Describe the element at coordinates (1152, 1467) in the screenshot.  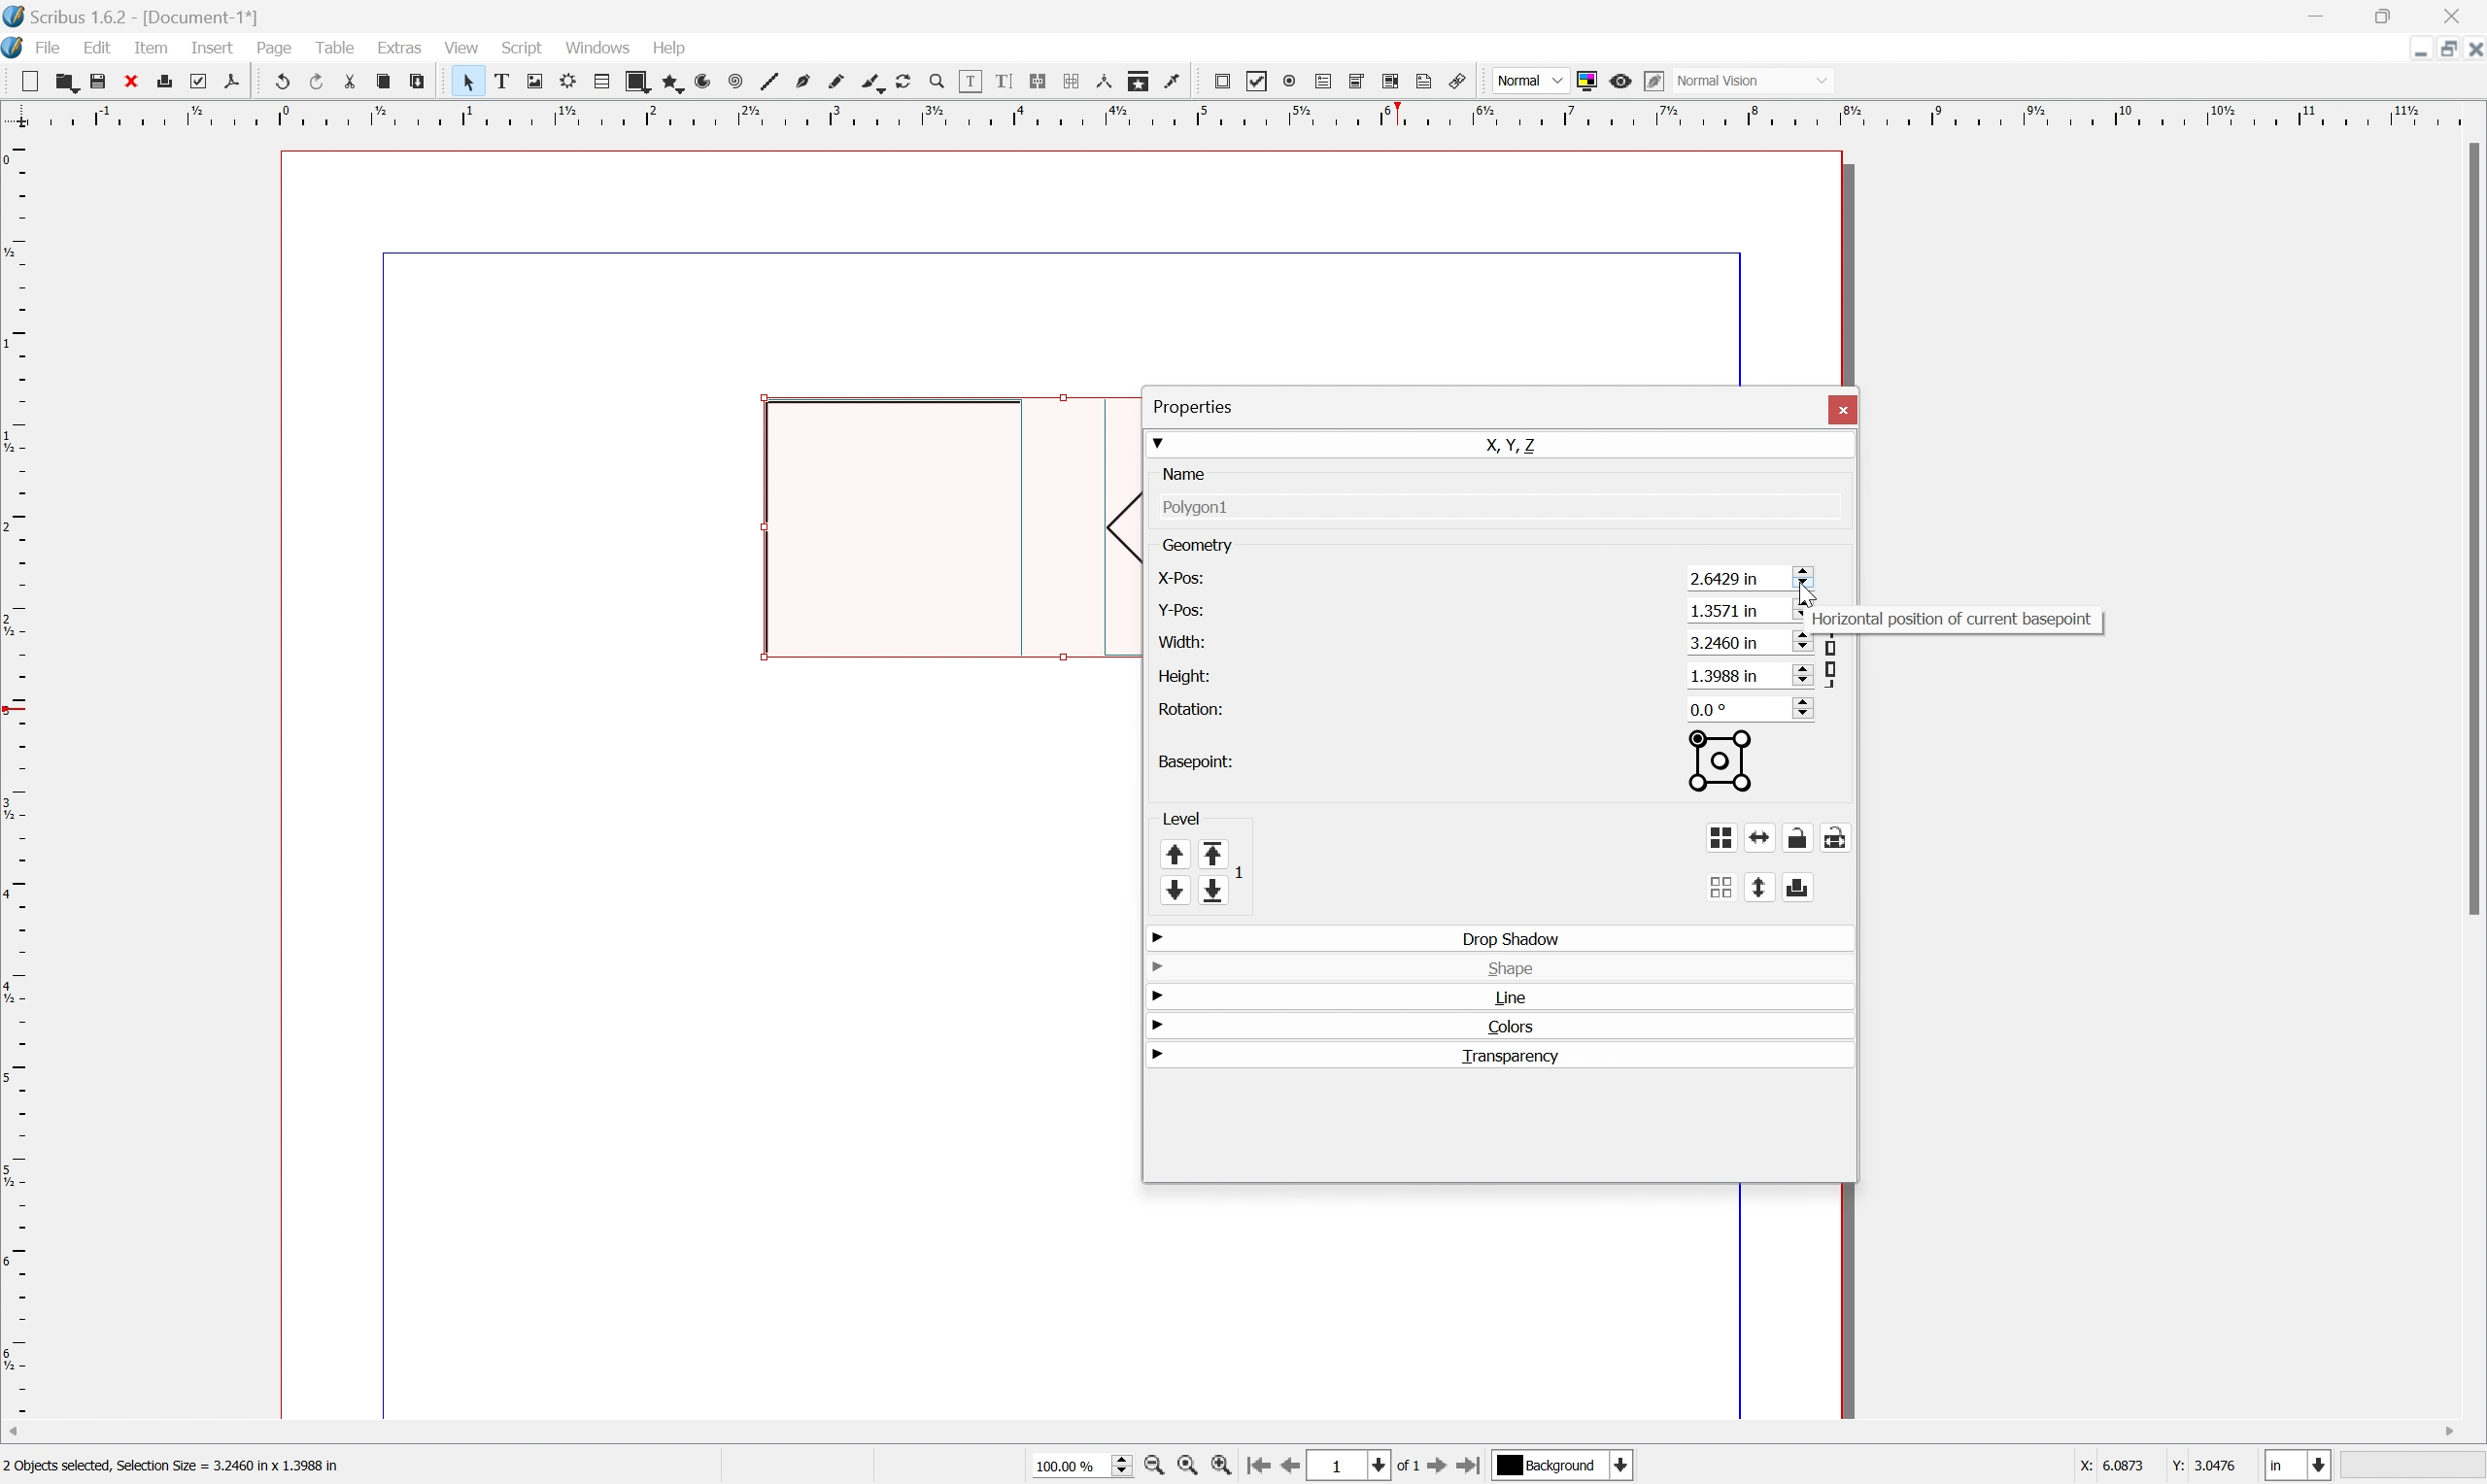
I see `Zoom in` at that location.